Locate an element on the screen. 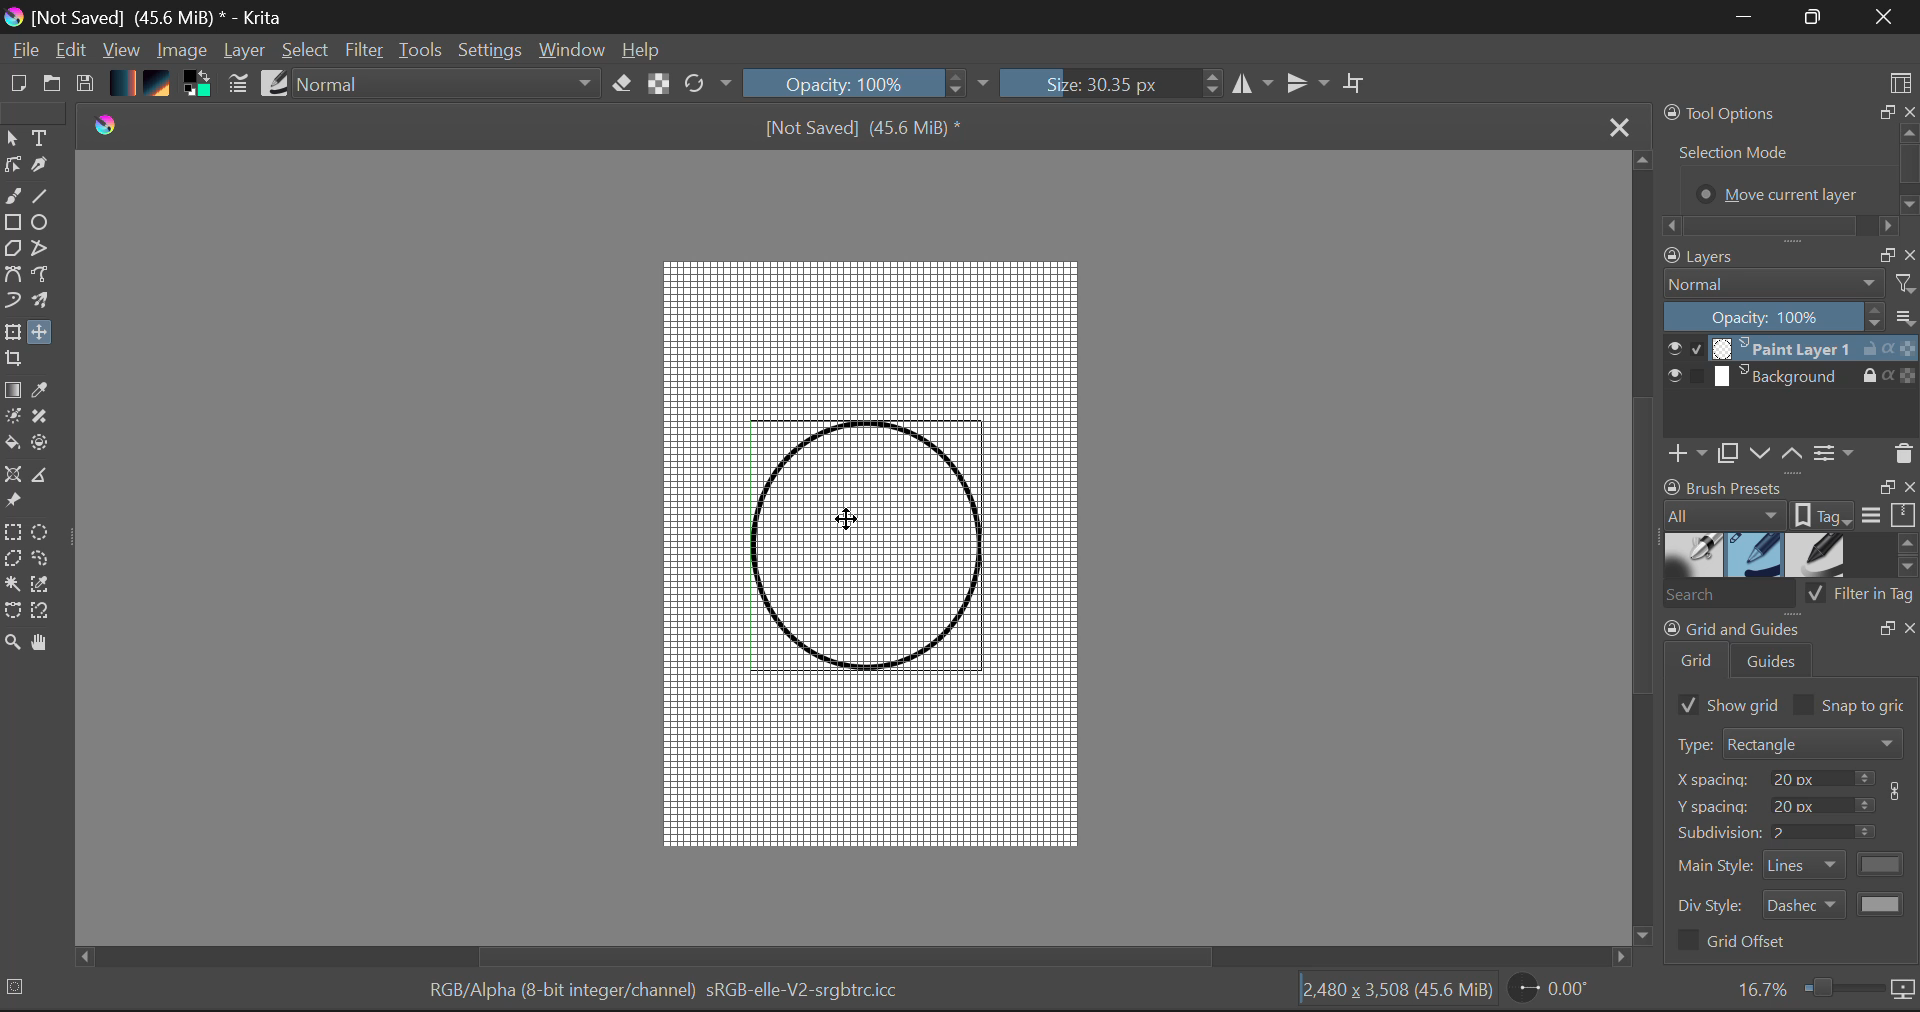  Transform Layer is located at coordinates (12, 333).